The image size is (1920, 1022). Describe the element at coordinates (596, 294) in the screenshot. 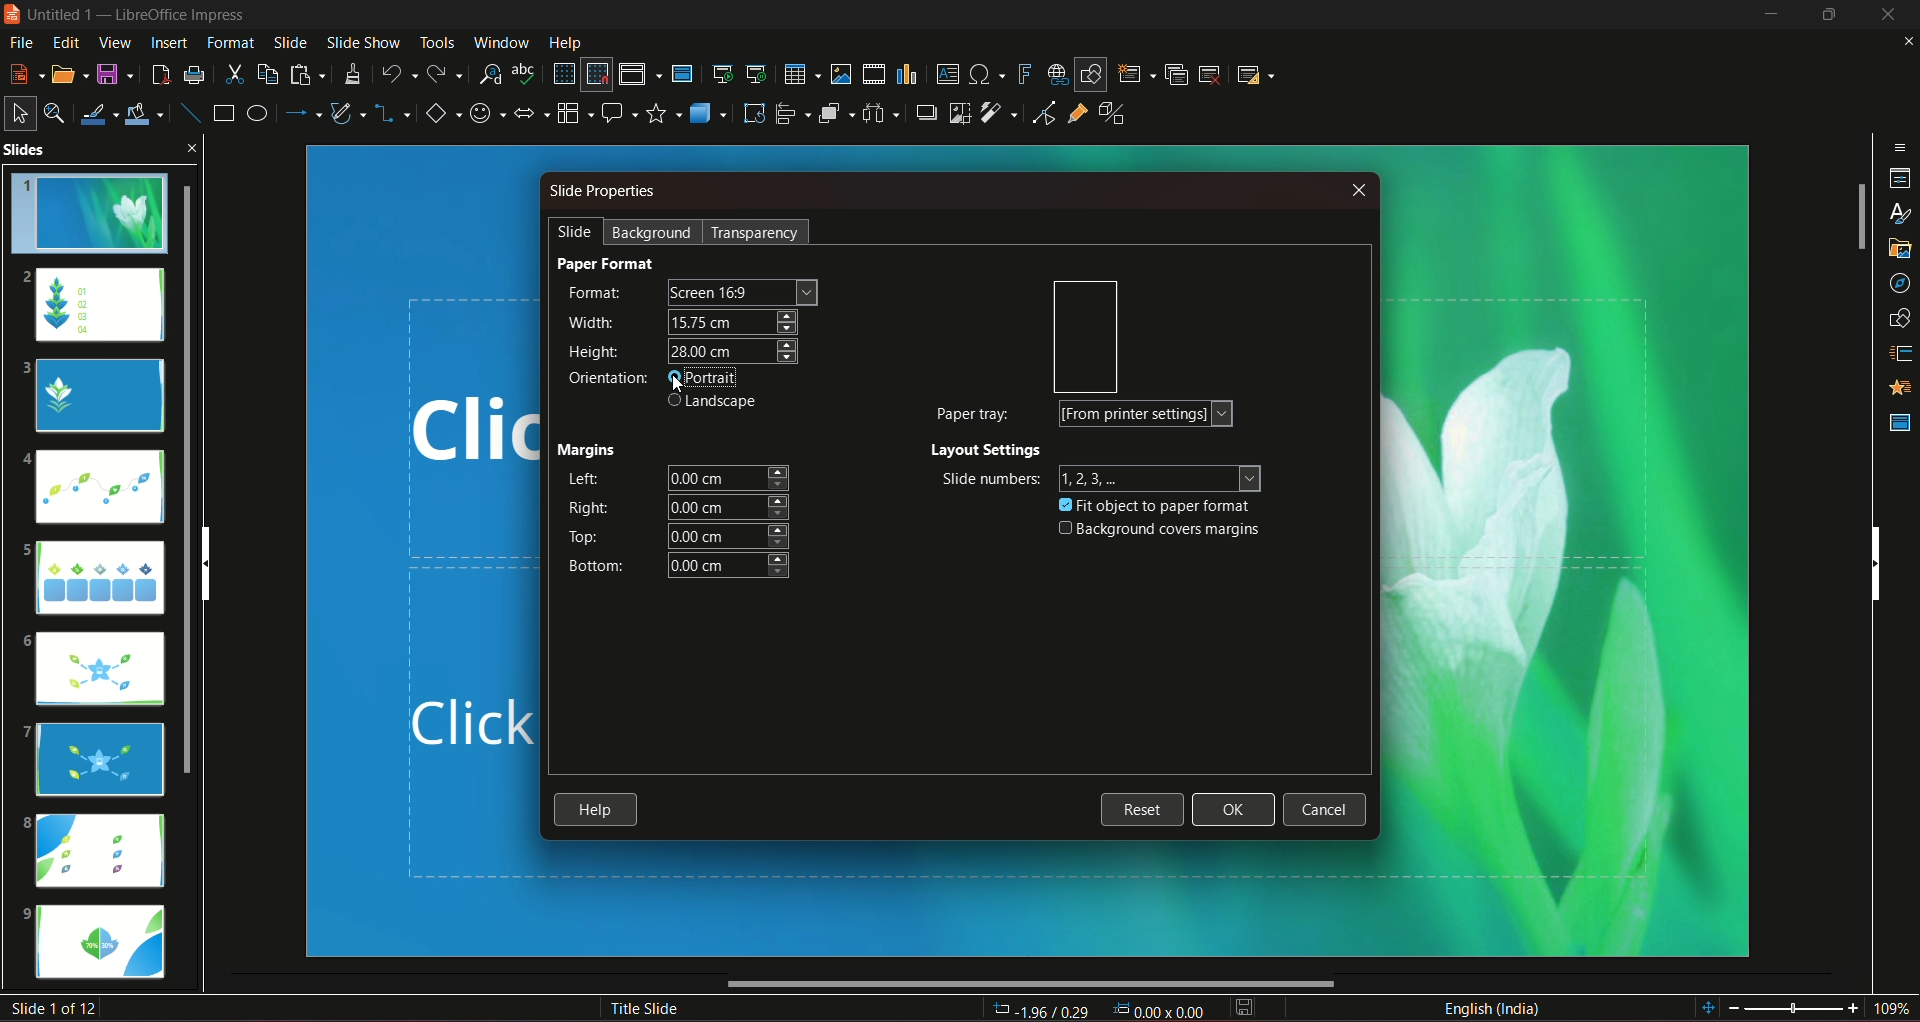

I see `format` at that location.